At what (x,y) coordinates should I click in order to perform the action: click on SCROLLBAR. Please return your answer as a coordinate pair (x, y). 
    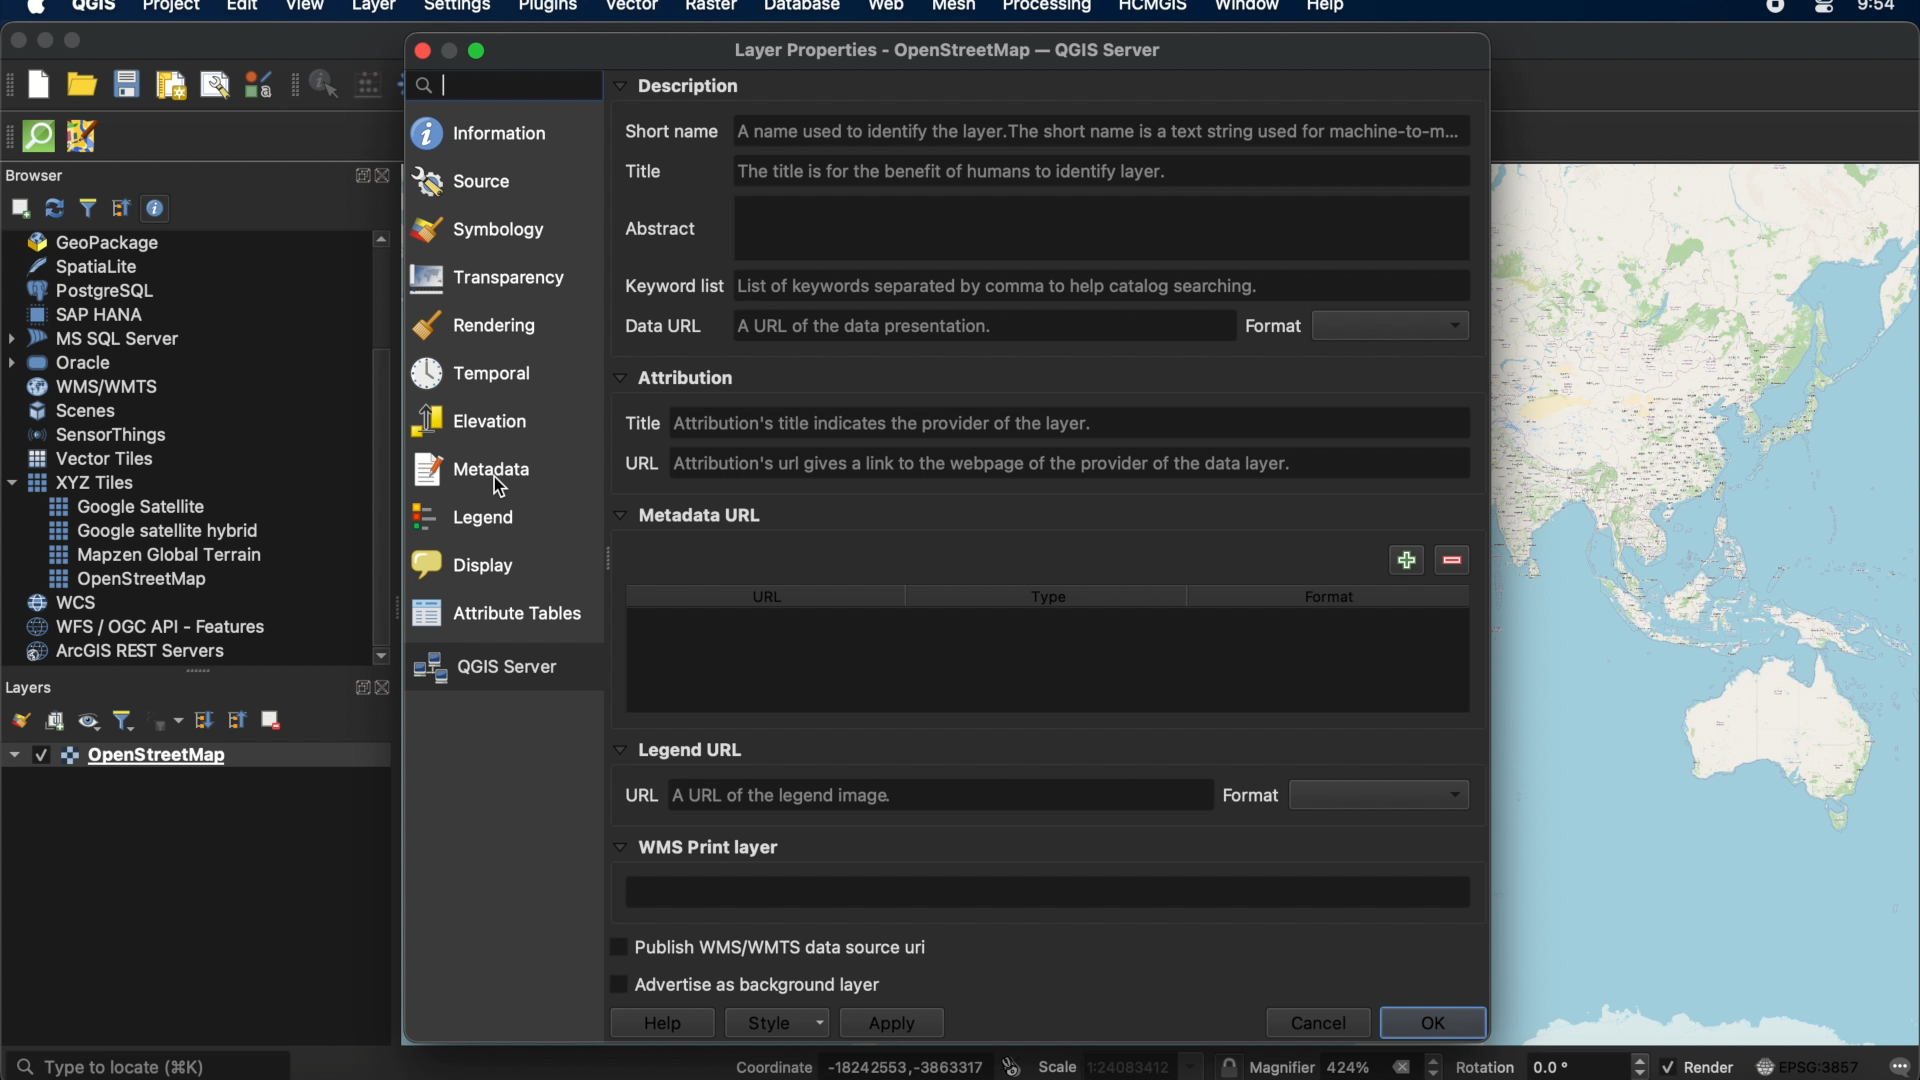
    Looking at the image, I should click on (381, 450).